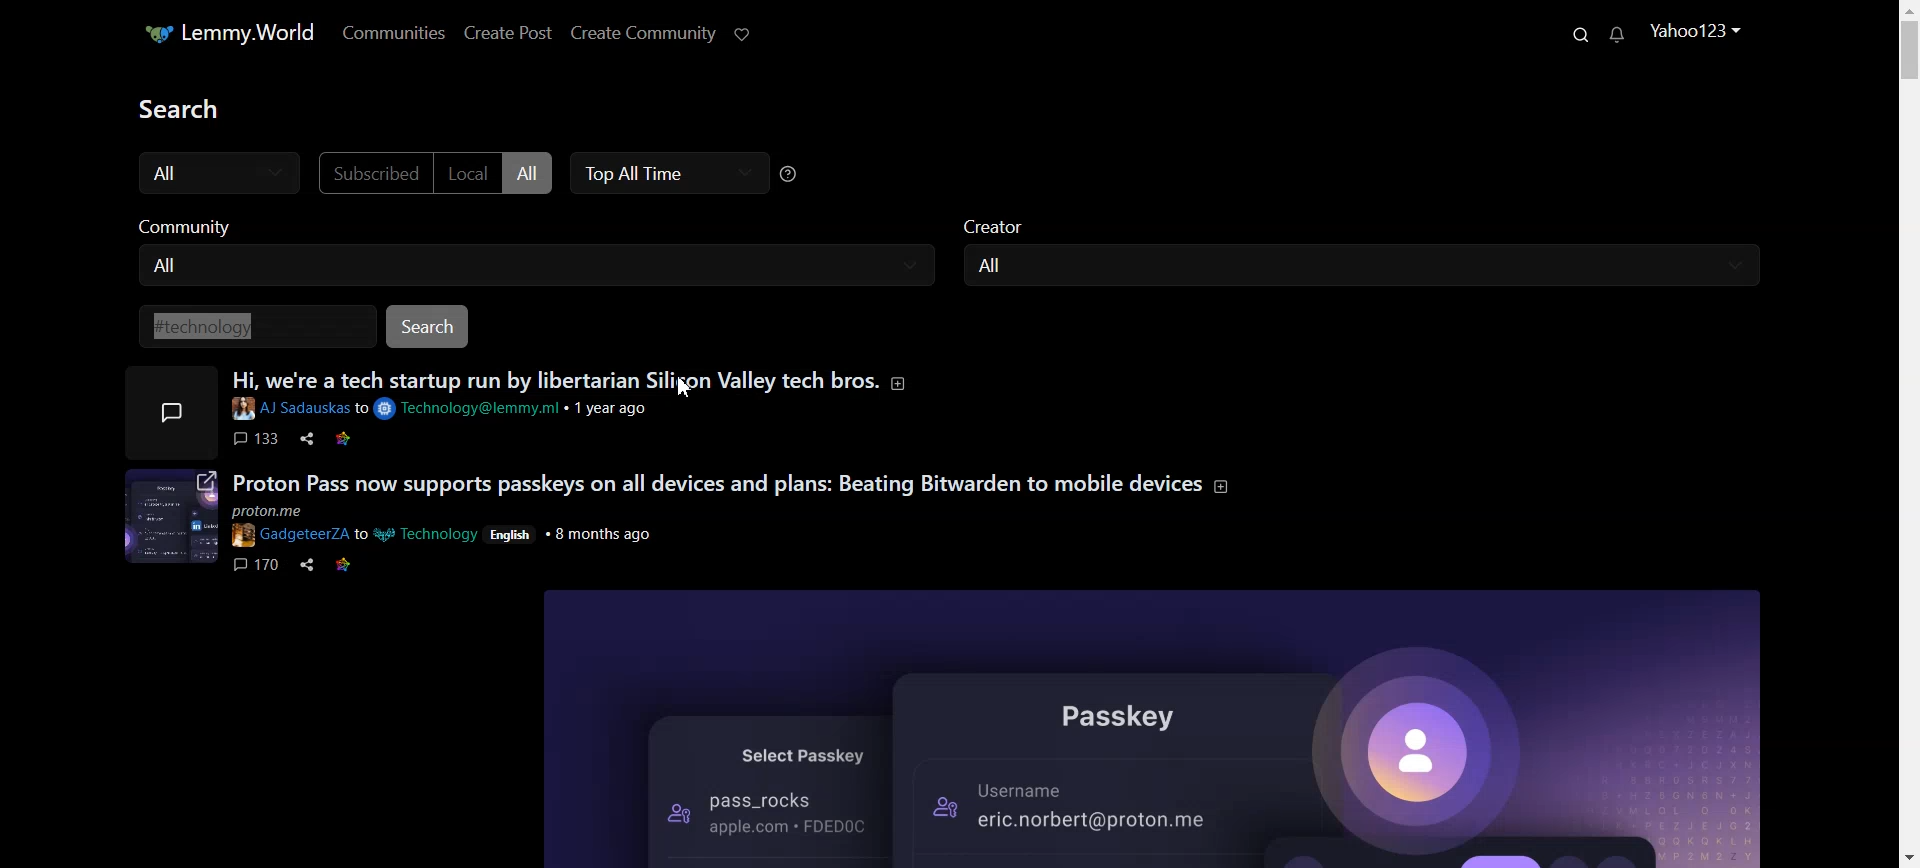 Image resolution: width=1920 pixels, height=868 pixels. Describe the element at coordinates (467, 172) in the screenshot. I see `Local` at that location.